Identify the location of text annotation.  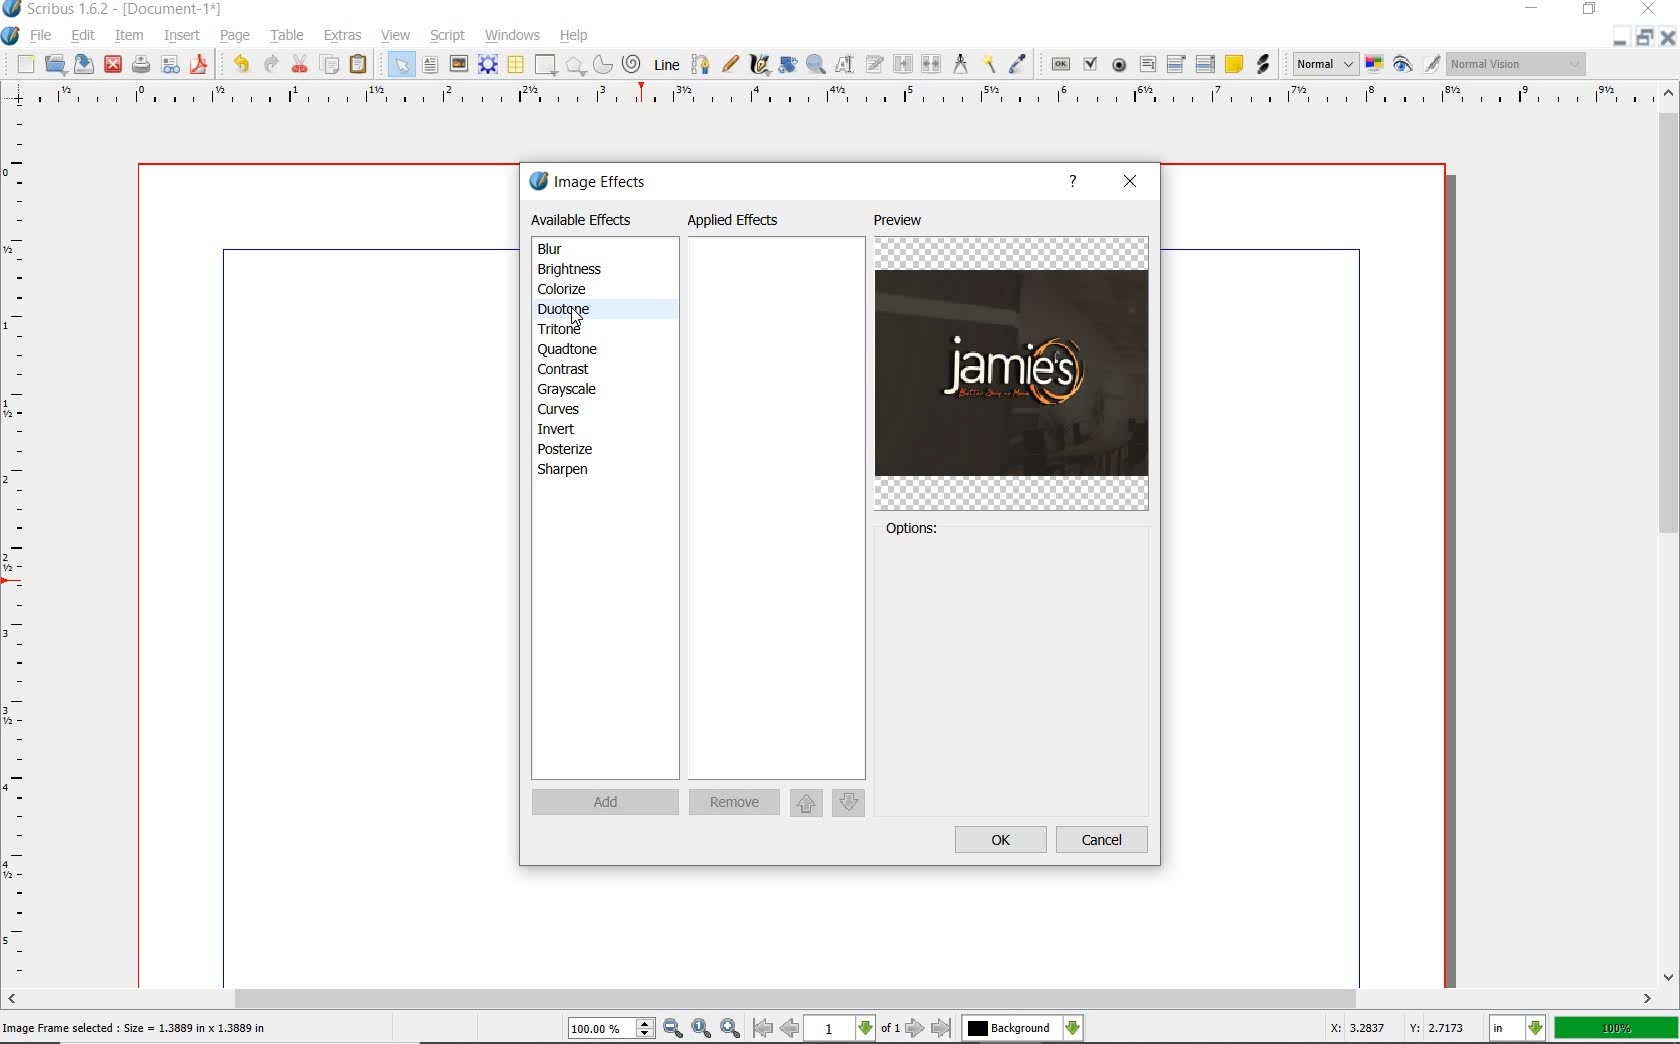
(1235, 65).